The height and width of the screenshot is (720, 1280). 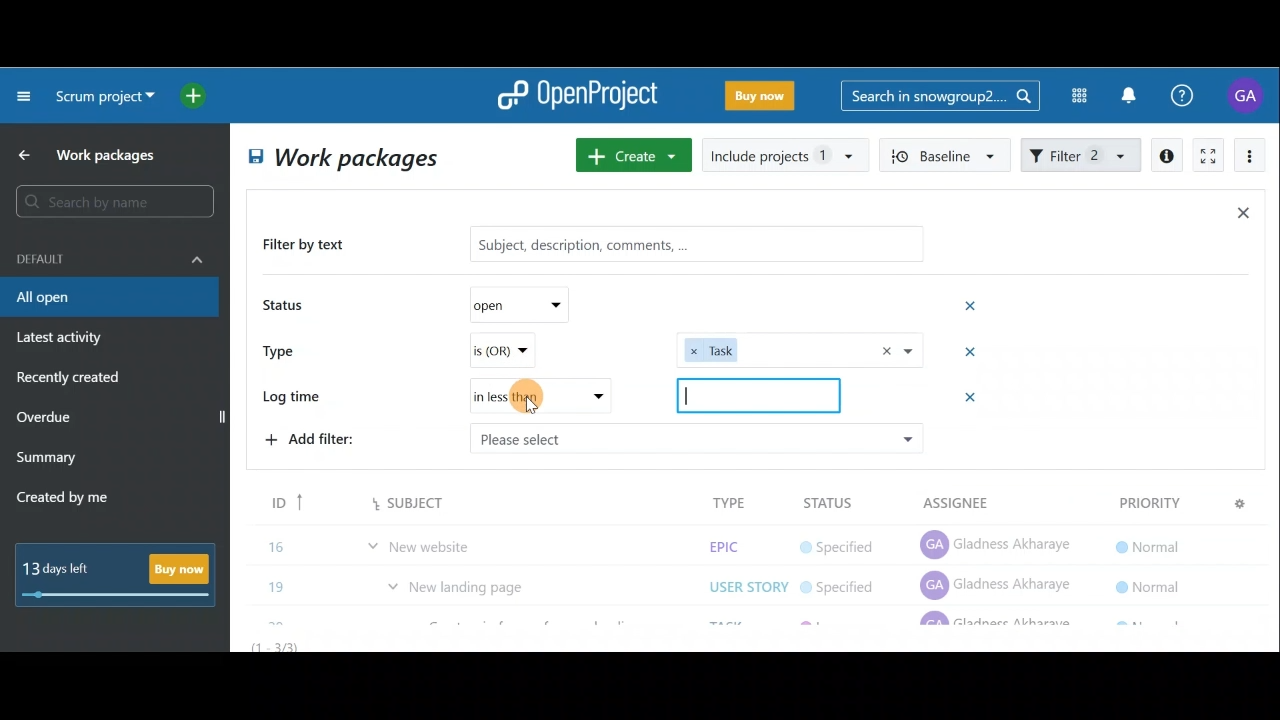 What do you see at coordinates (695, 438) in the screenshot?
I see `` at bounding box center [695, 438].